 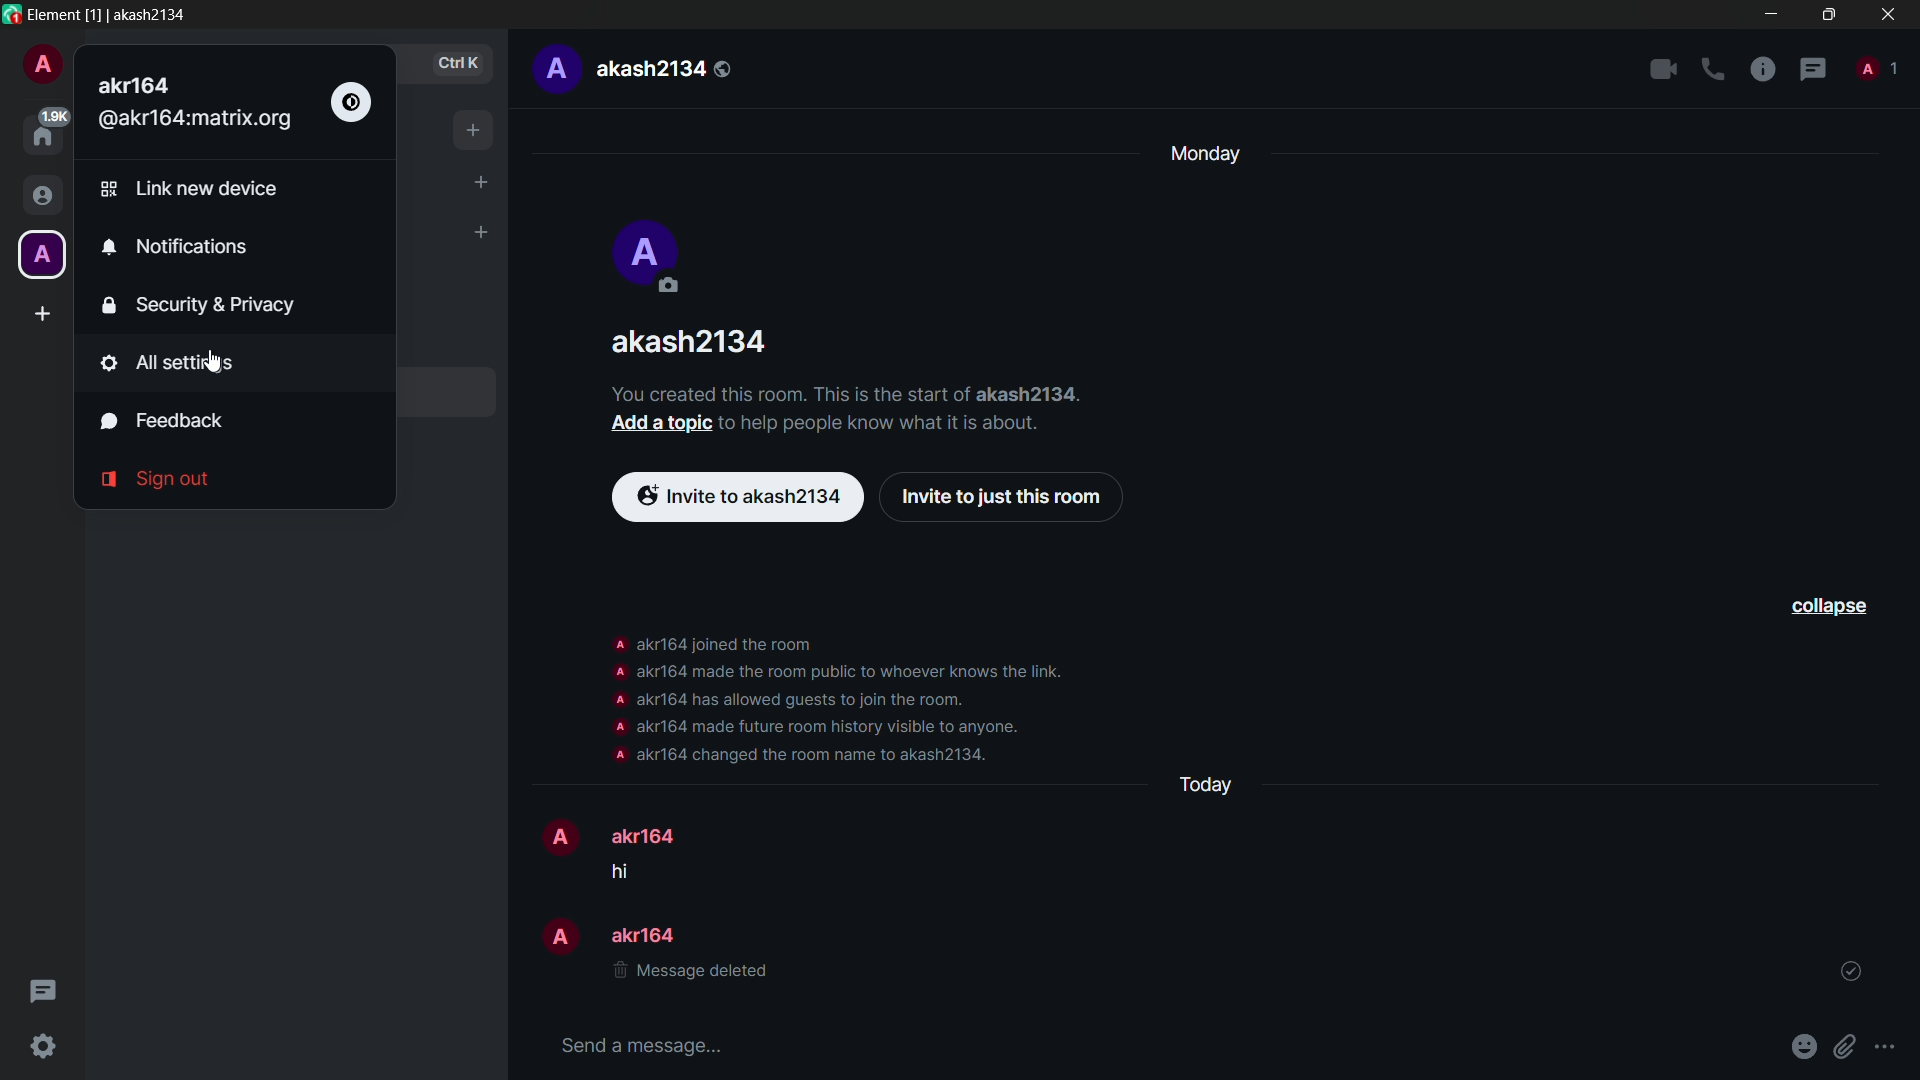 What do you see at coordinates (45, 1048) in the screenshot?
I see `quick settings` at bounding box center [45, 1048].